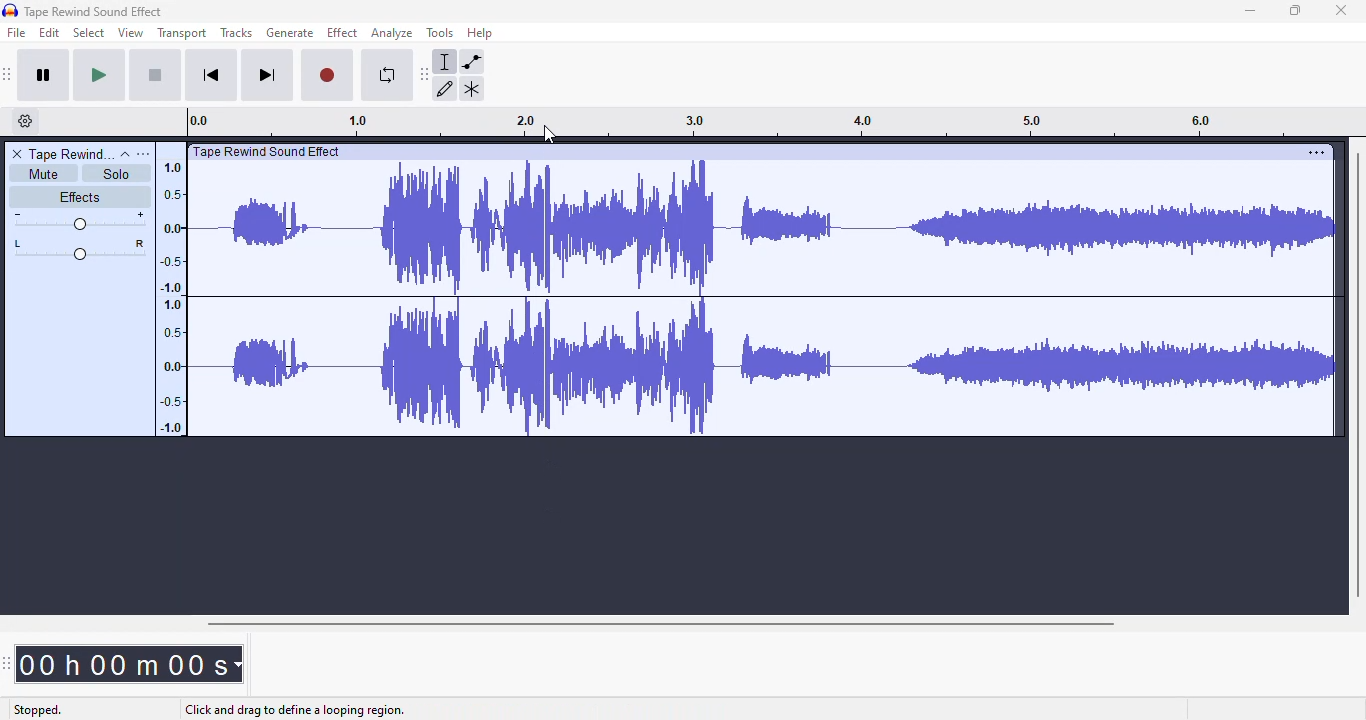 Image resolution: width=1366 pixels, height=720 pixels. I want to click on pause, so click(46, 75).